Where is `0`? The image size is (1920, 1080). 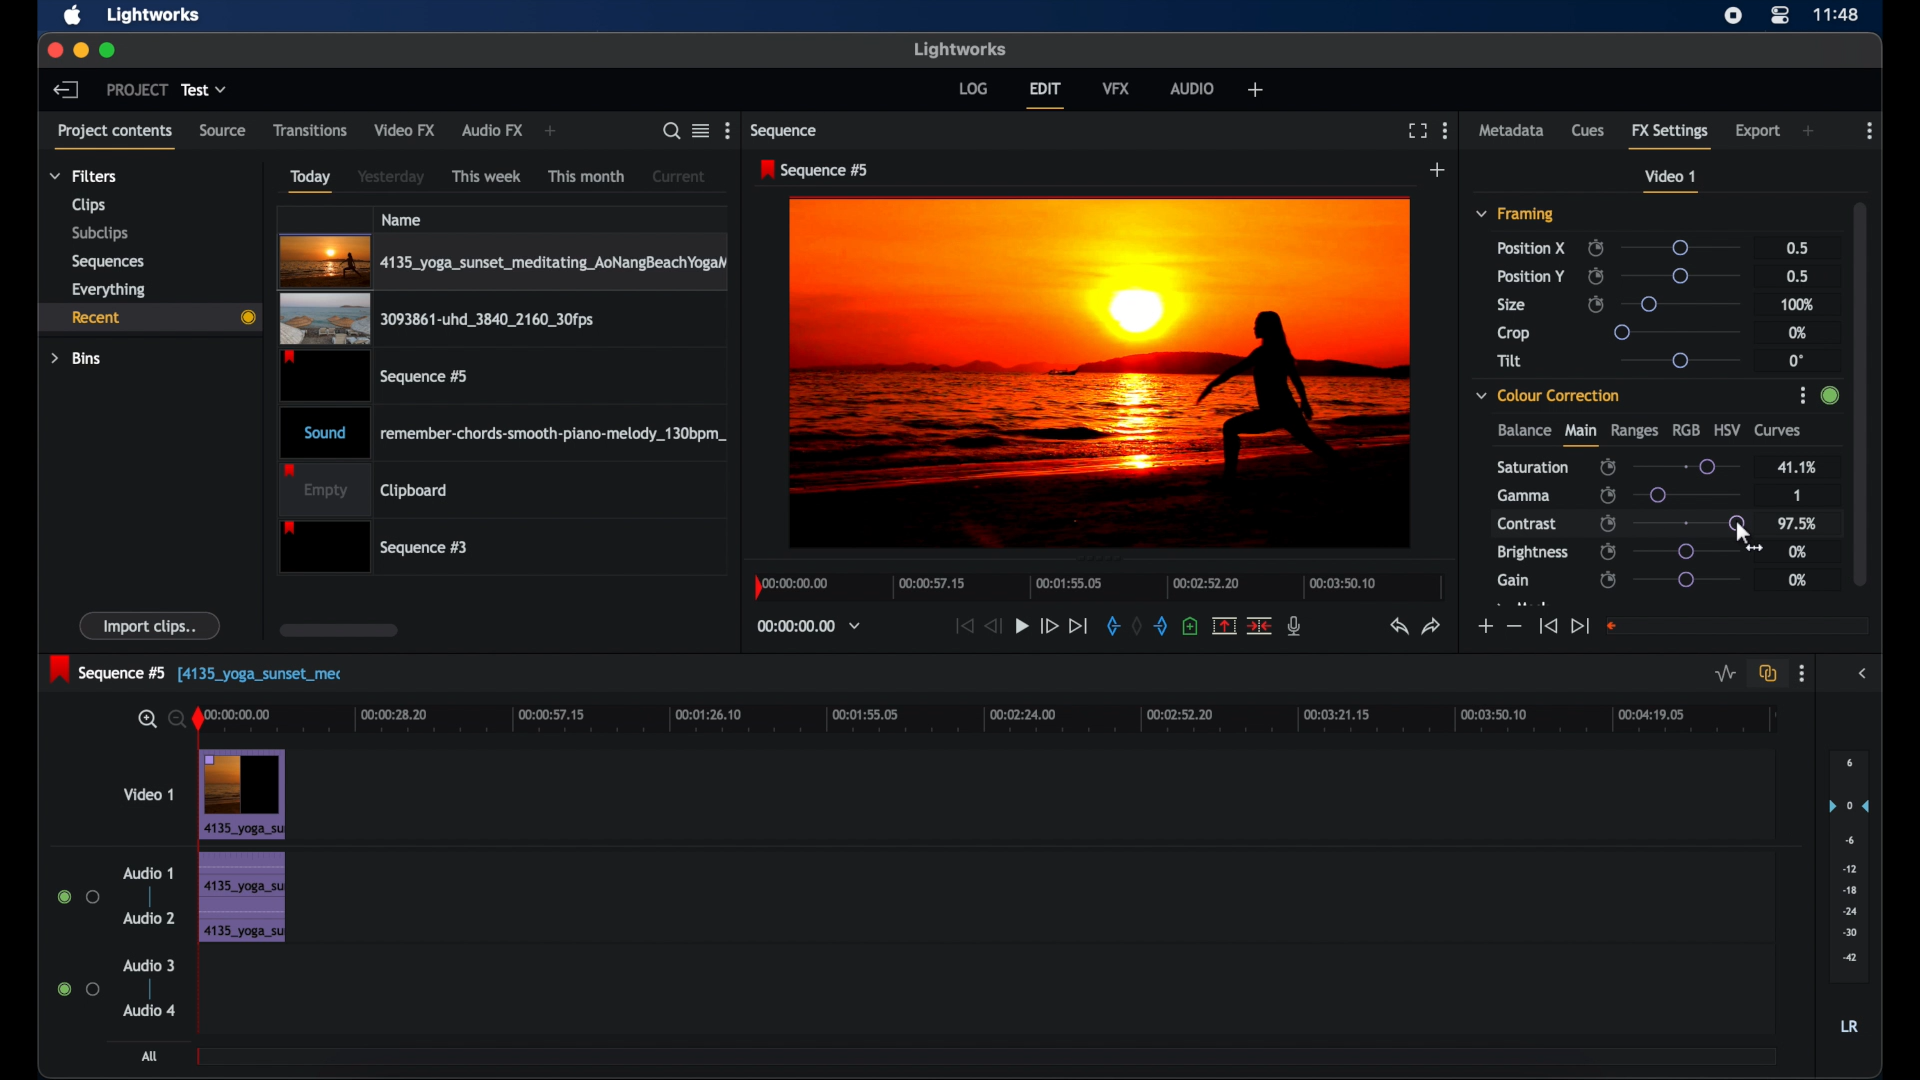 0 is located at coordinates (1796, 360).